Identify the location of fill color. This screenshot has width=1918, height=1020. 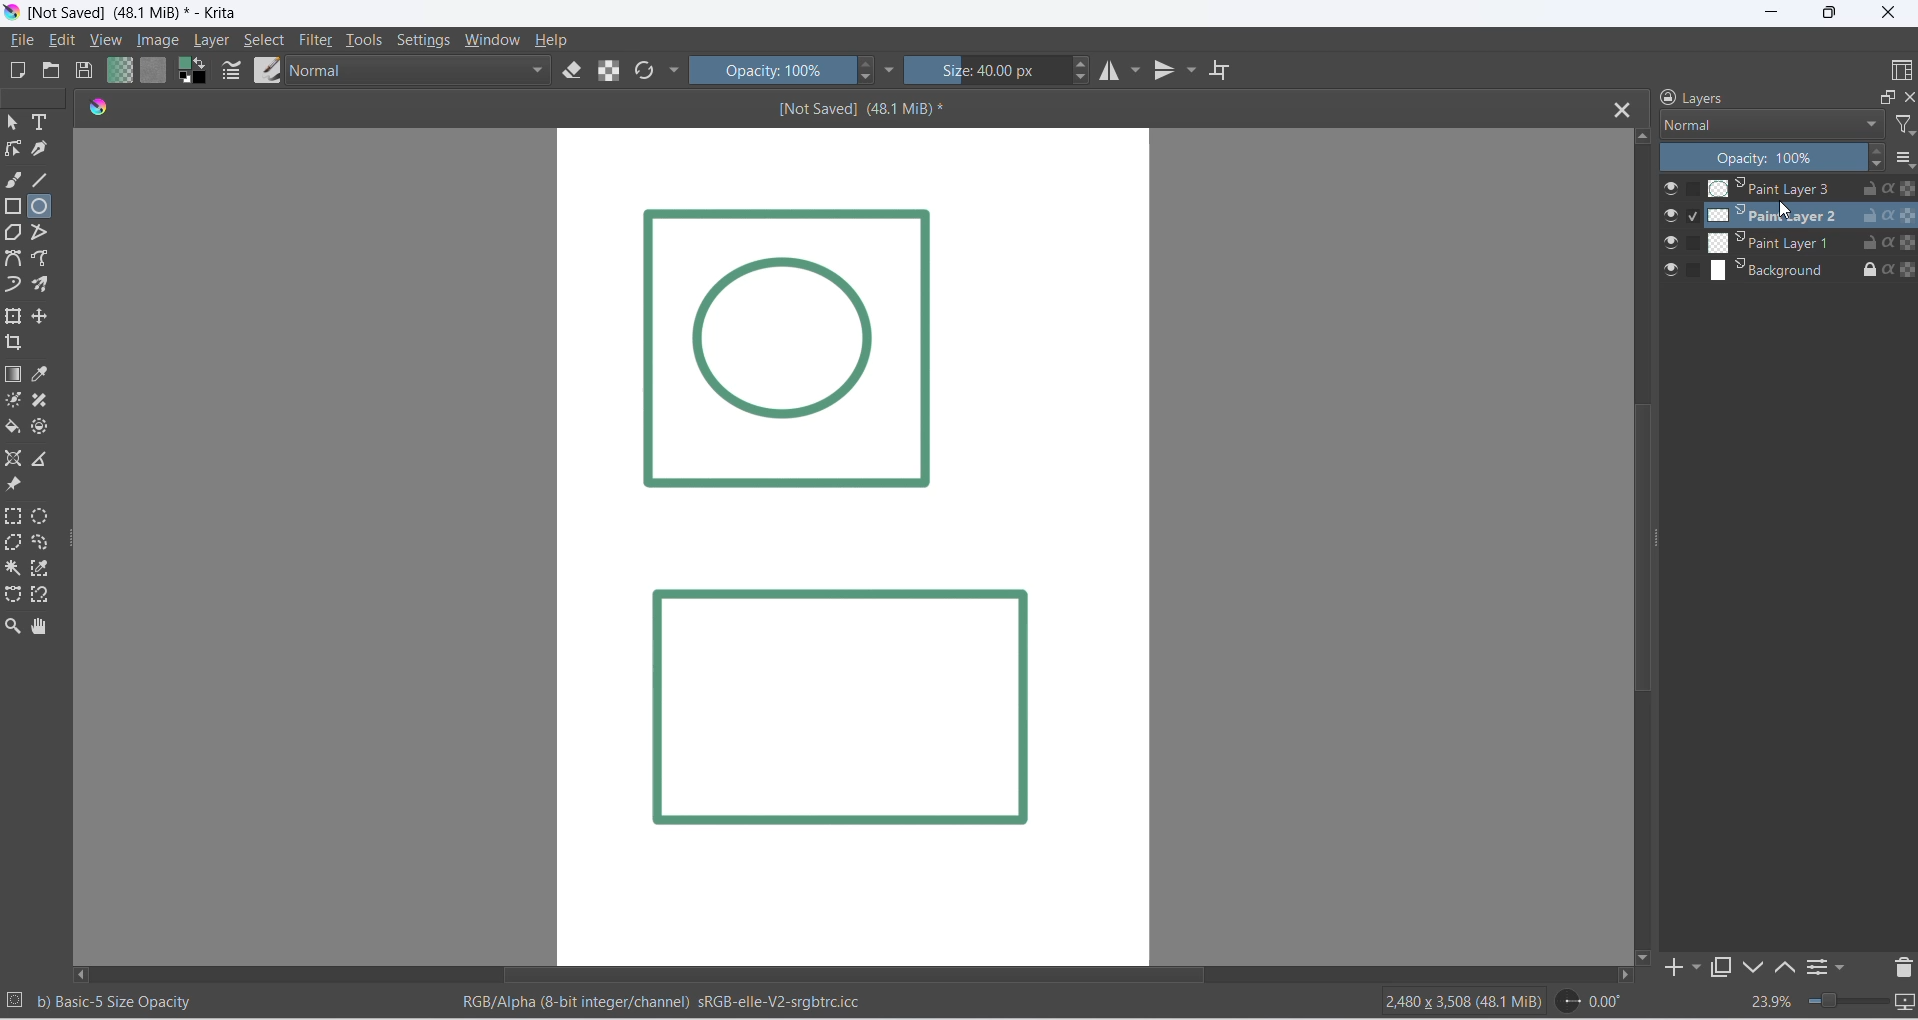
(16, 429).